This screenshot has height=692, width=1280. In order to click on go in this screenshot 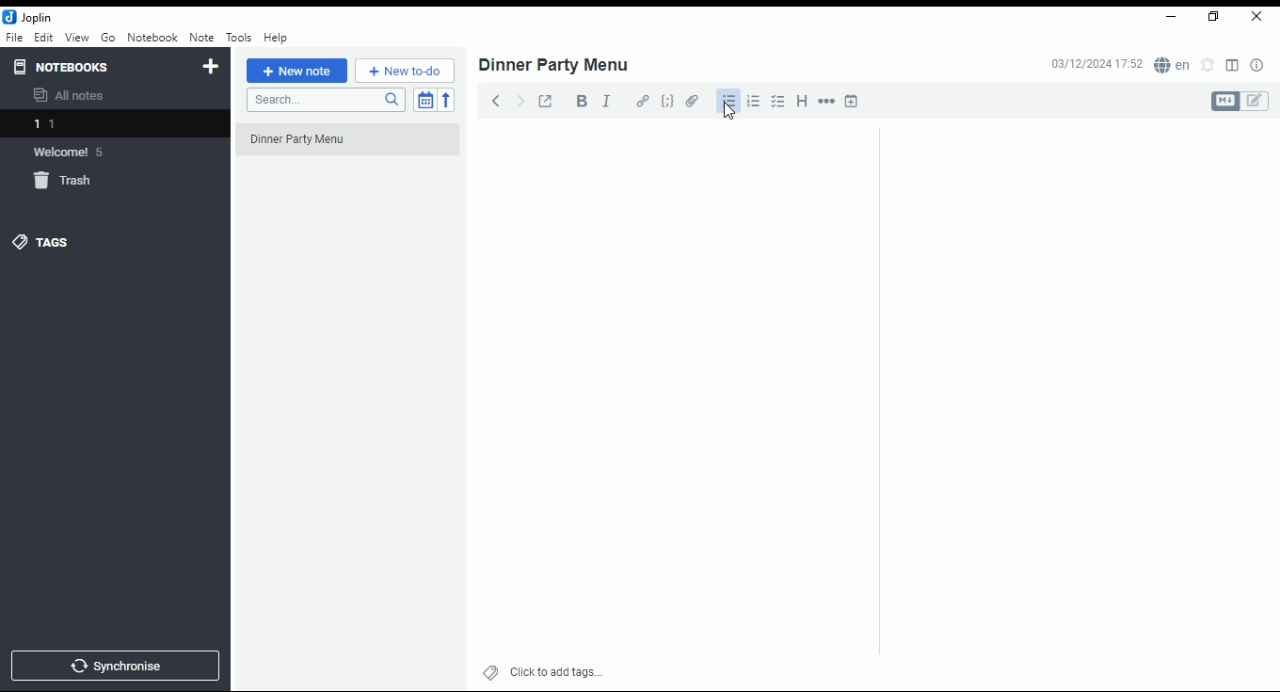, I will do `click(108, 38)`.